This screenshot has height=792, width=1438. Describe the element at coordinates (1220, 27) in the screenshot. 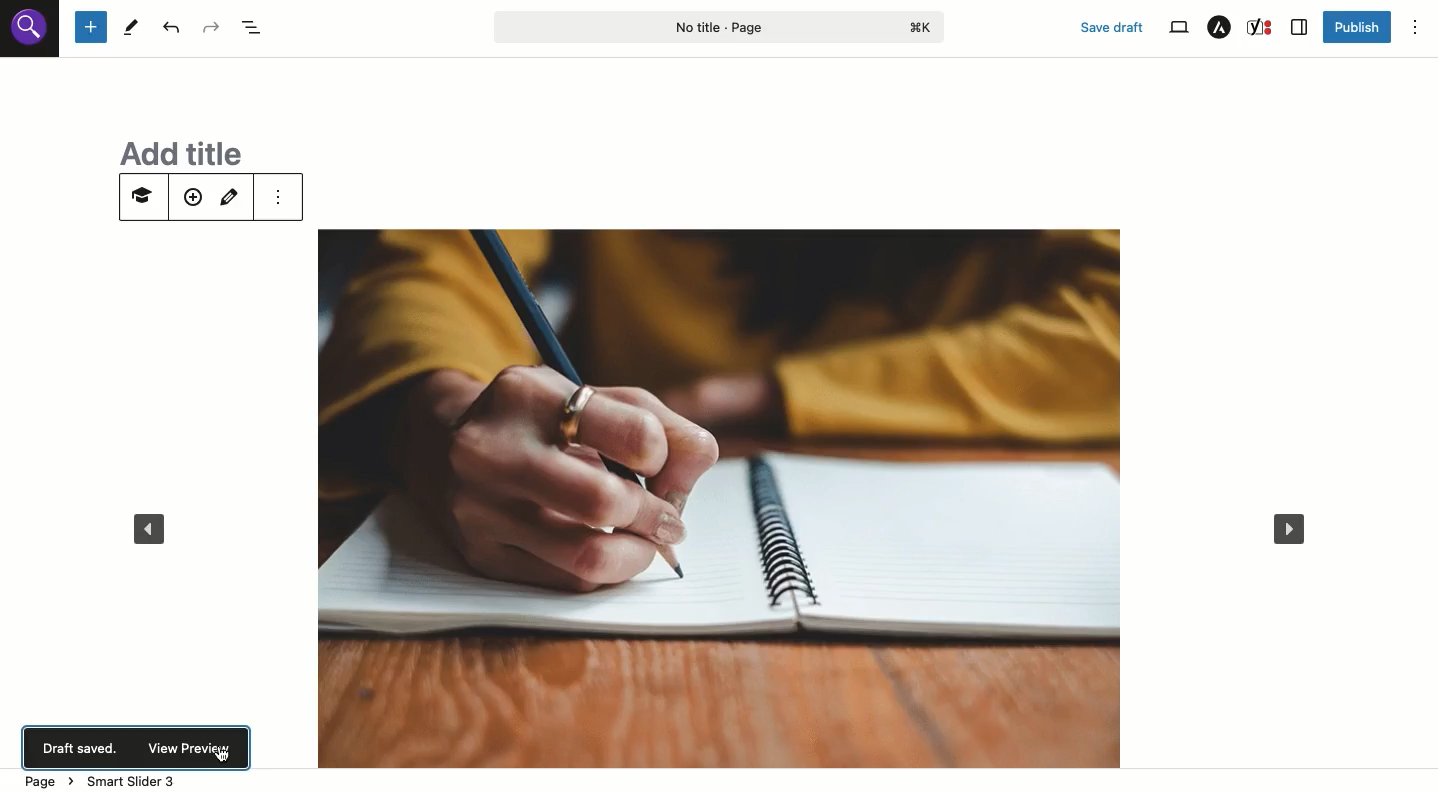

I see `Astra` at that location.